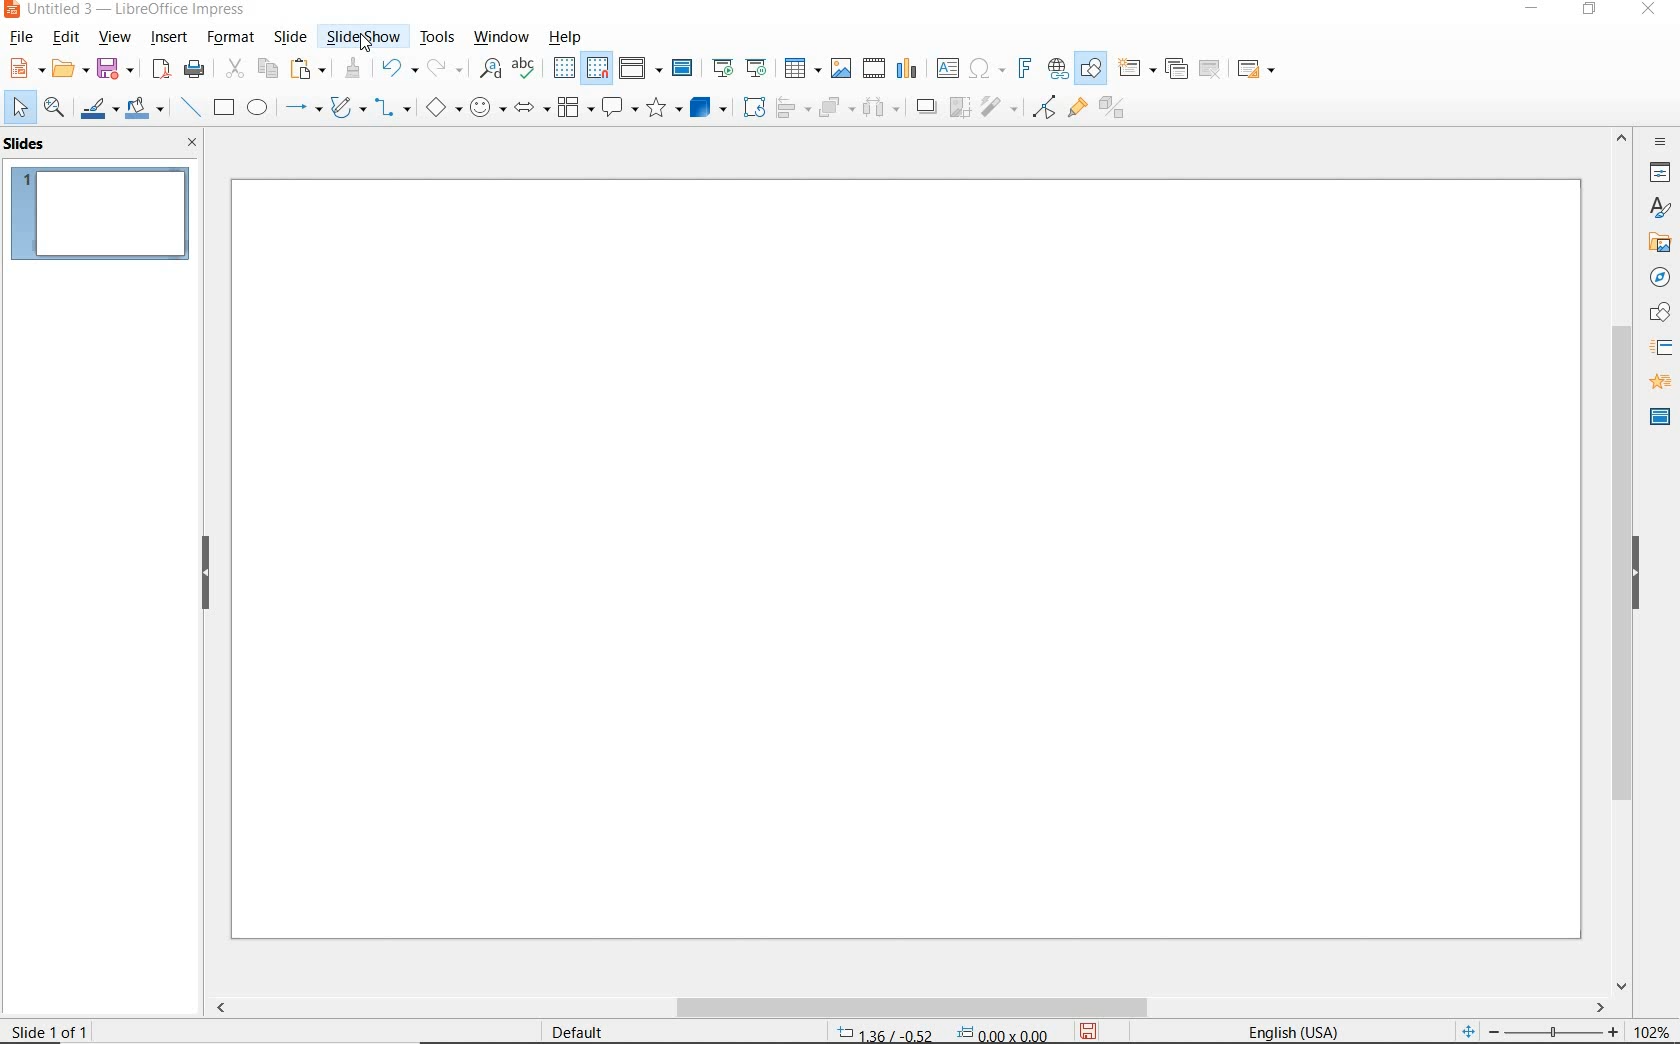  What do you see at coordinates (396, 69) in the screenshot?
I see `UNDO` at bounding box center [396, 69].